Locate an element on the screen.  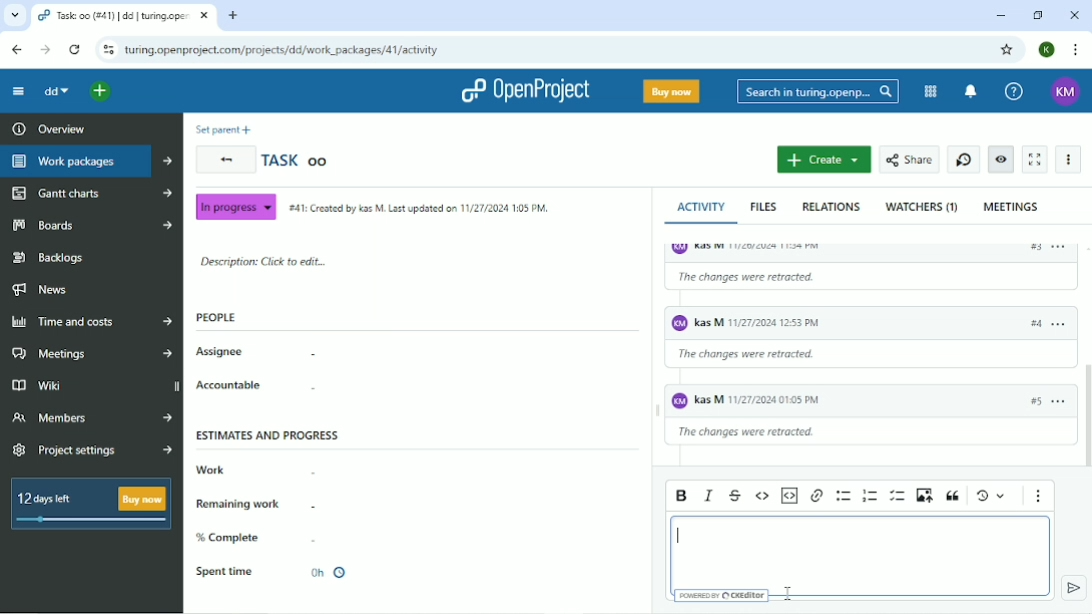
Numbered list is located at coordinates (868, 496).